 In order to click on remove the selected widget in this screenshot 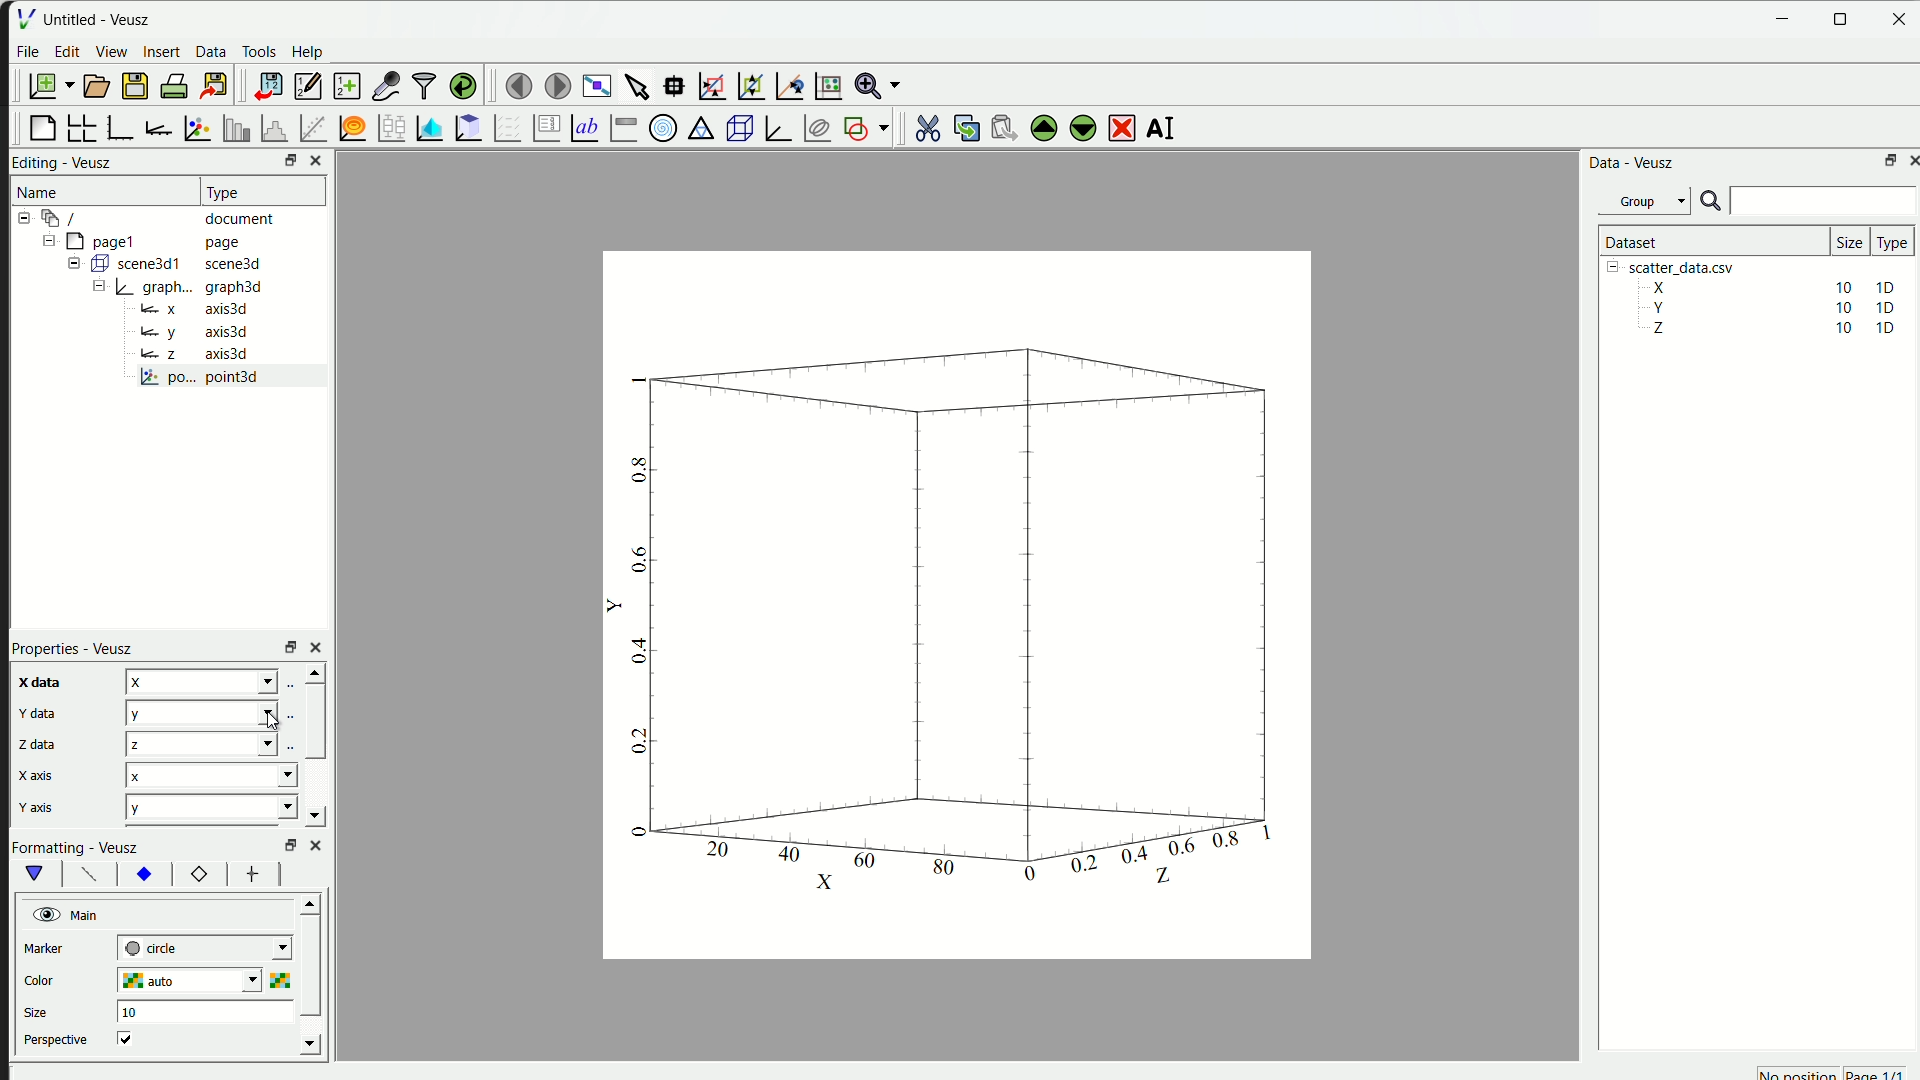, I will do `click(1118, 127)`.